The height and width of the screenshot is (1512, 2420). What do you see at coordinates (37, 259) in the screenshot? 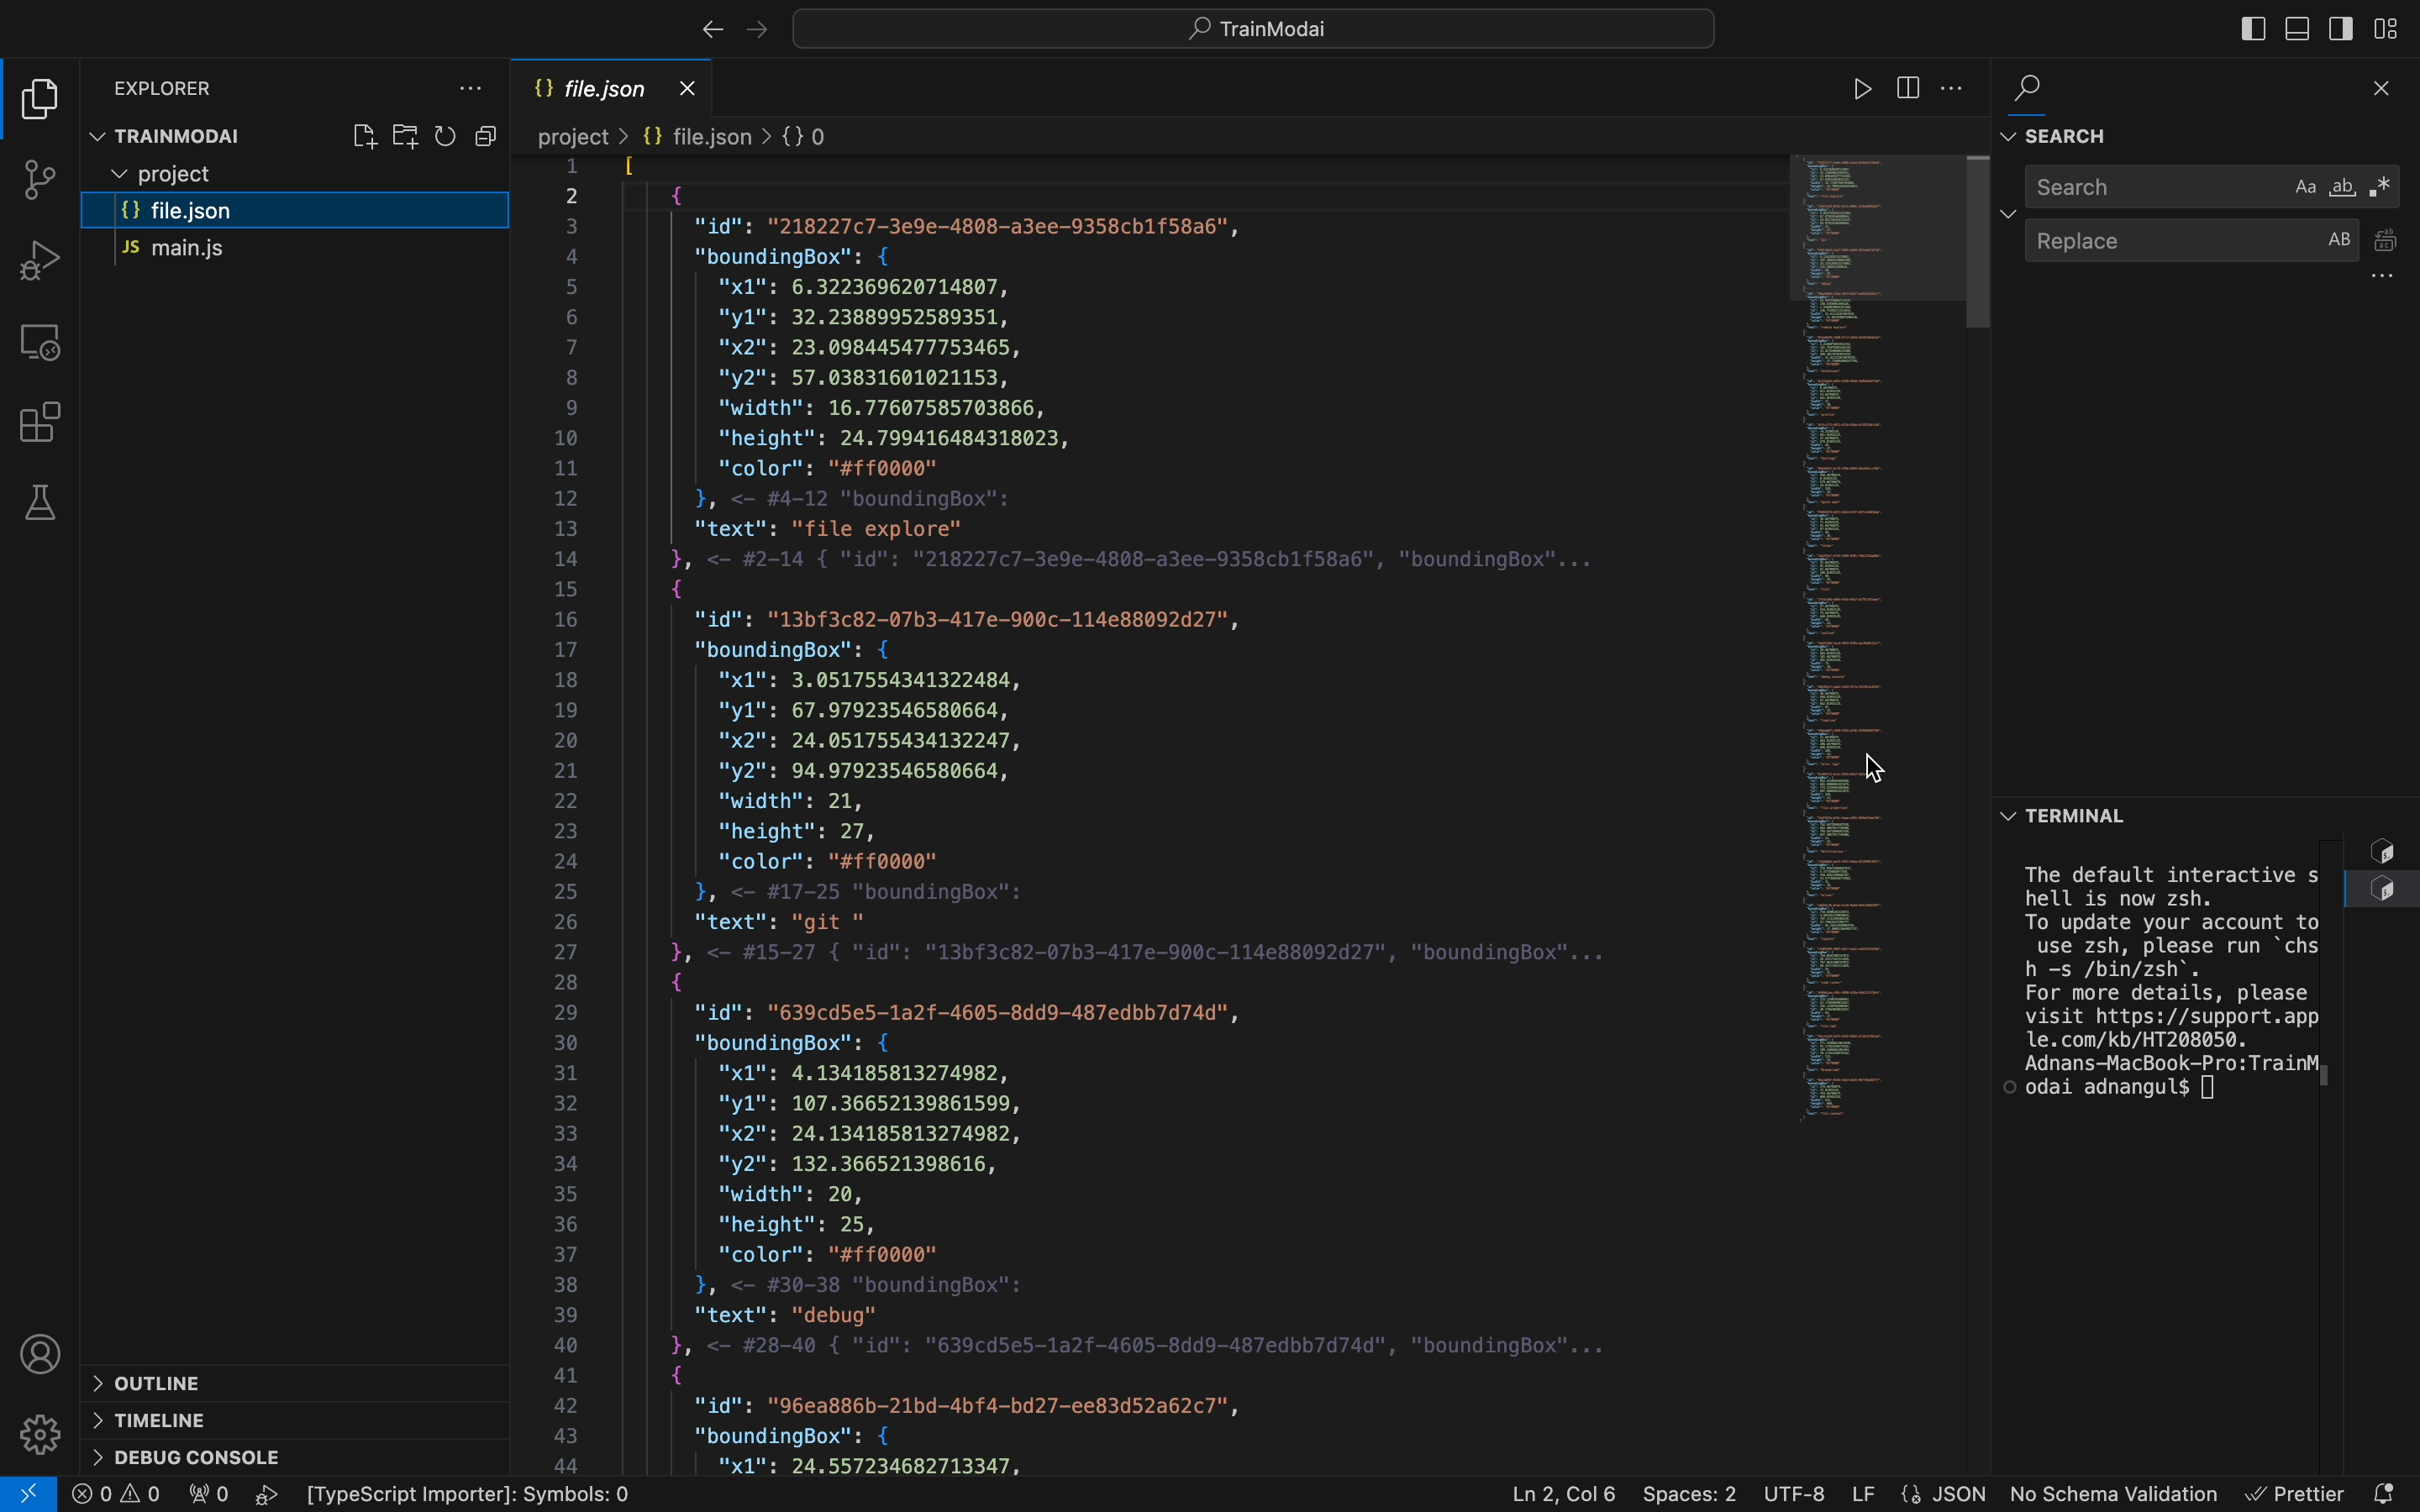
I see `debug tool` at bounding box center [37, 259].